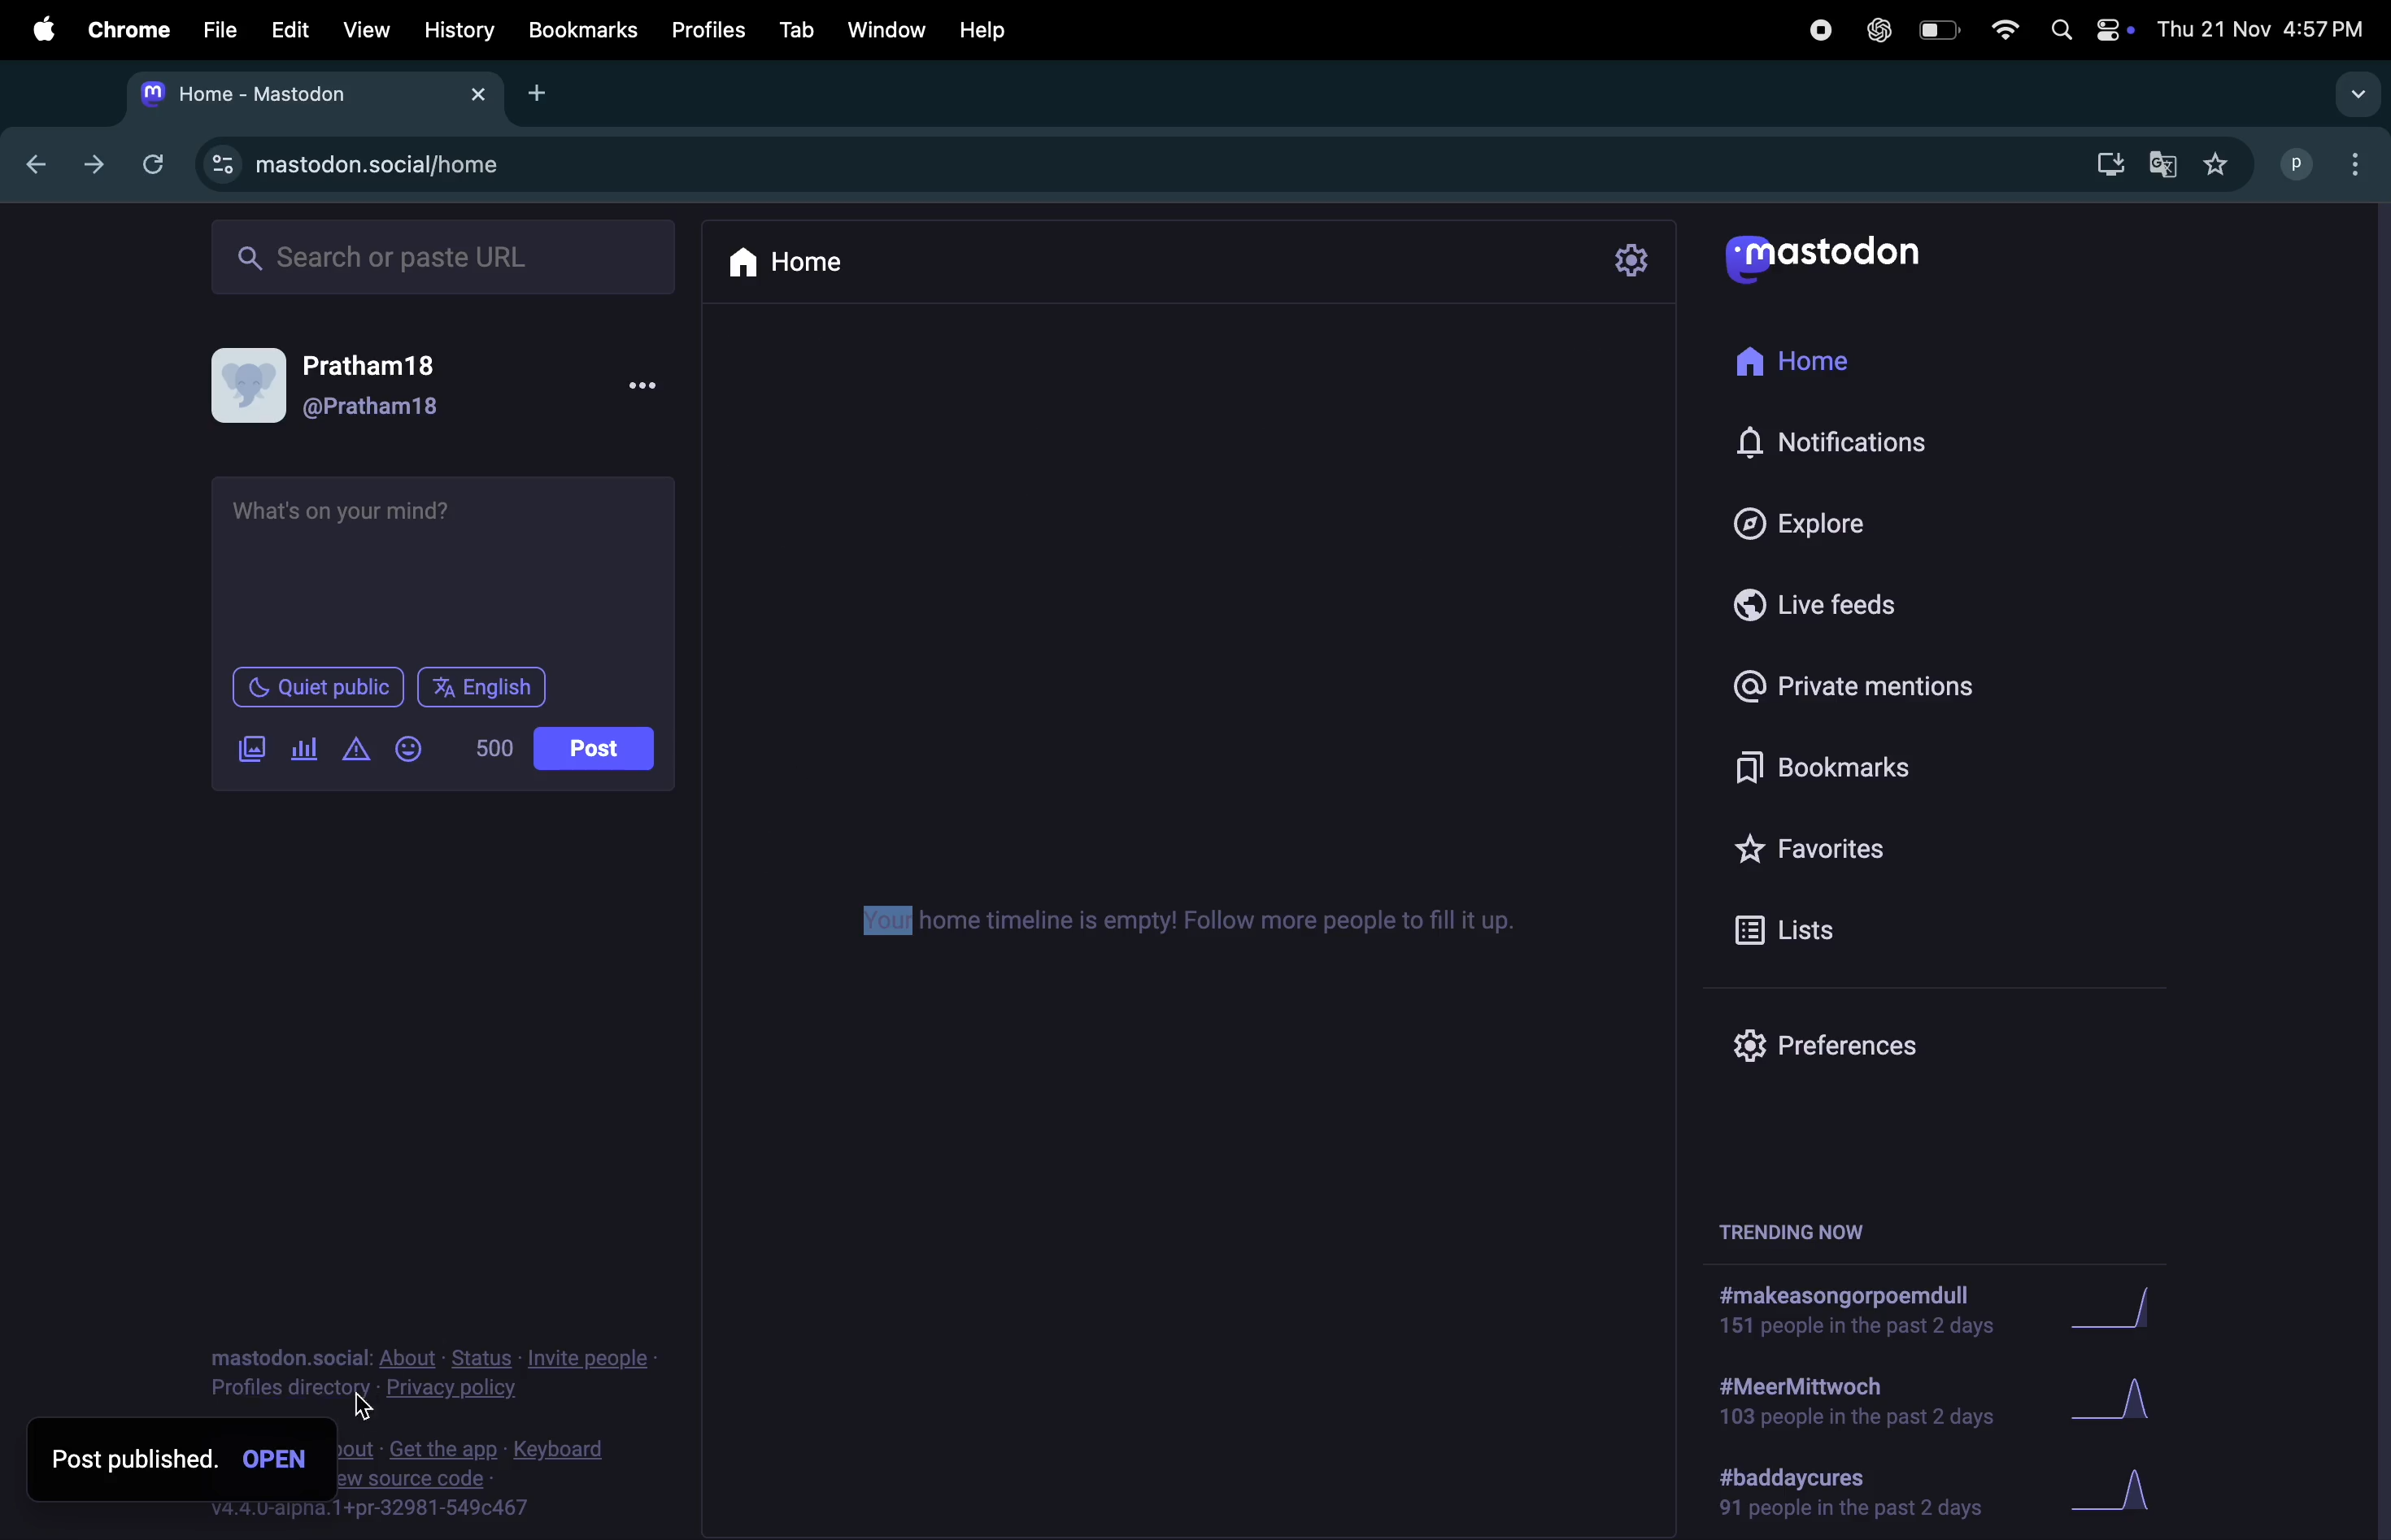 This screenshot has height=1540, width=2391. I want to click on view, so click(365, 29).